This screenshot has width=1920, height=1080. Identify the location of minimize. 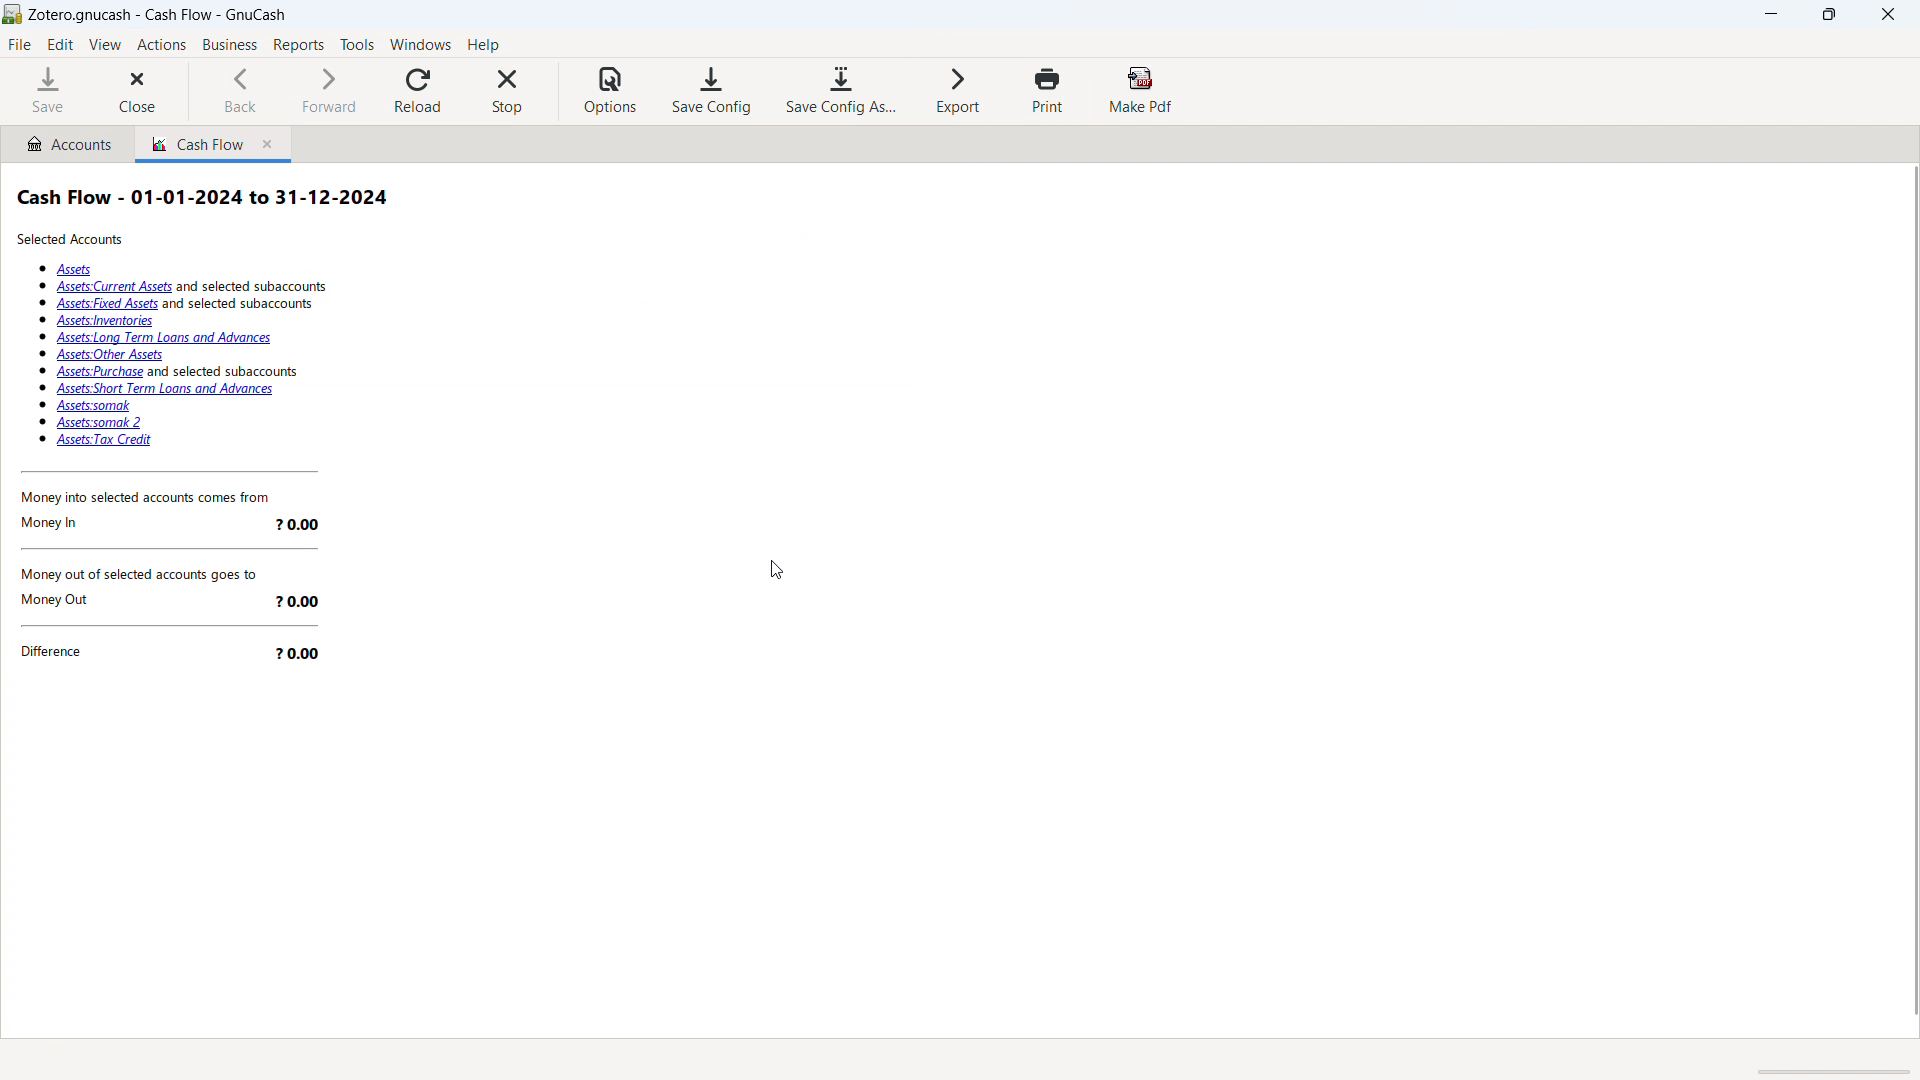
(1772, 15).